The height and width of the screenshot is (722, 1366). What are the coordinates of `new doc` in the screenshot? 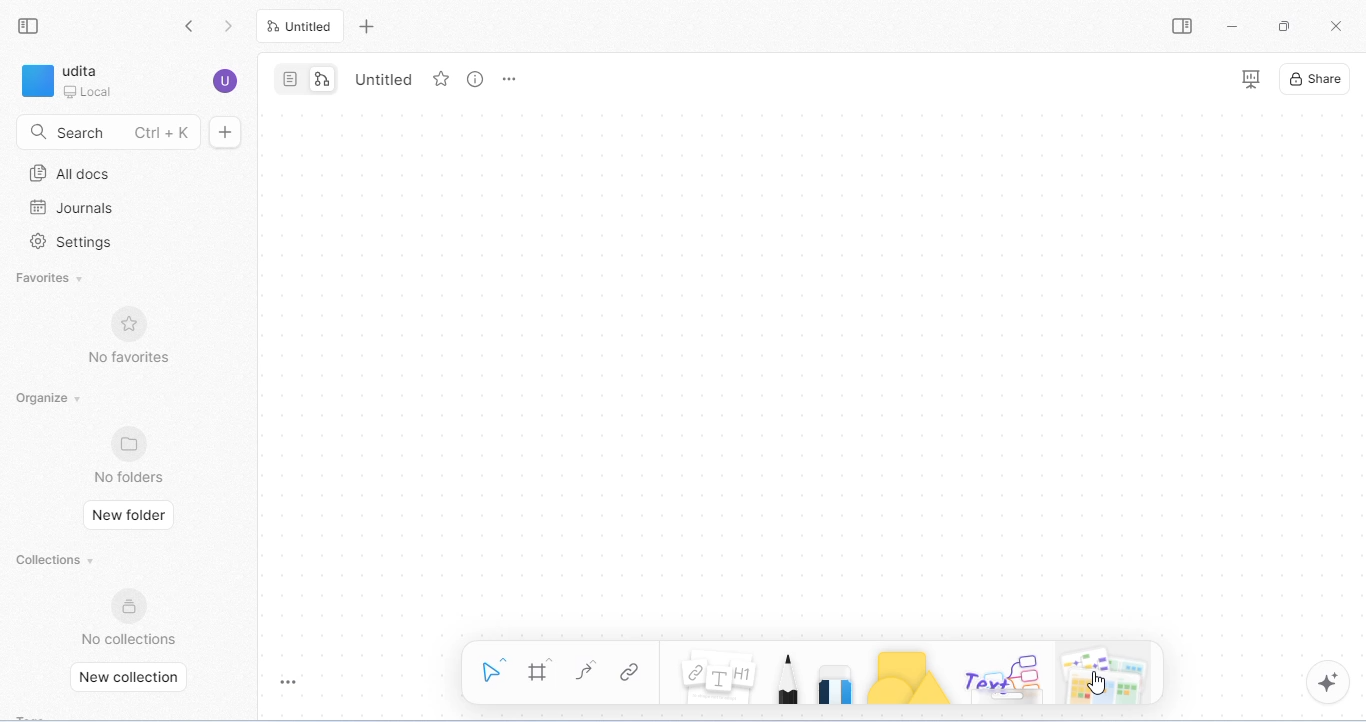 It's located at (225, 131).